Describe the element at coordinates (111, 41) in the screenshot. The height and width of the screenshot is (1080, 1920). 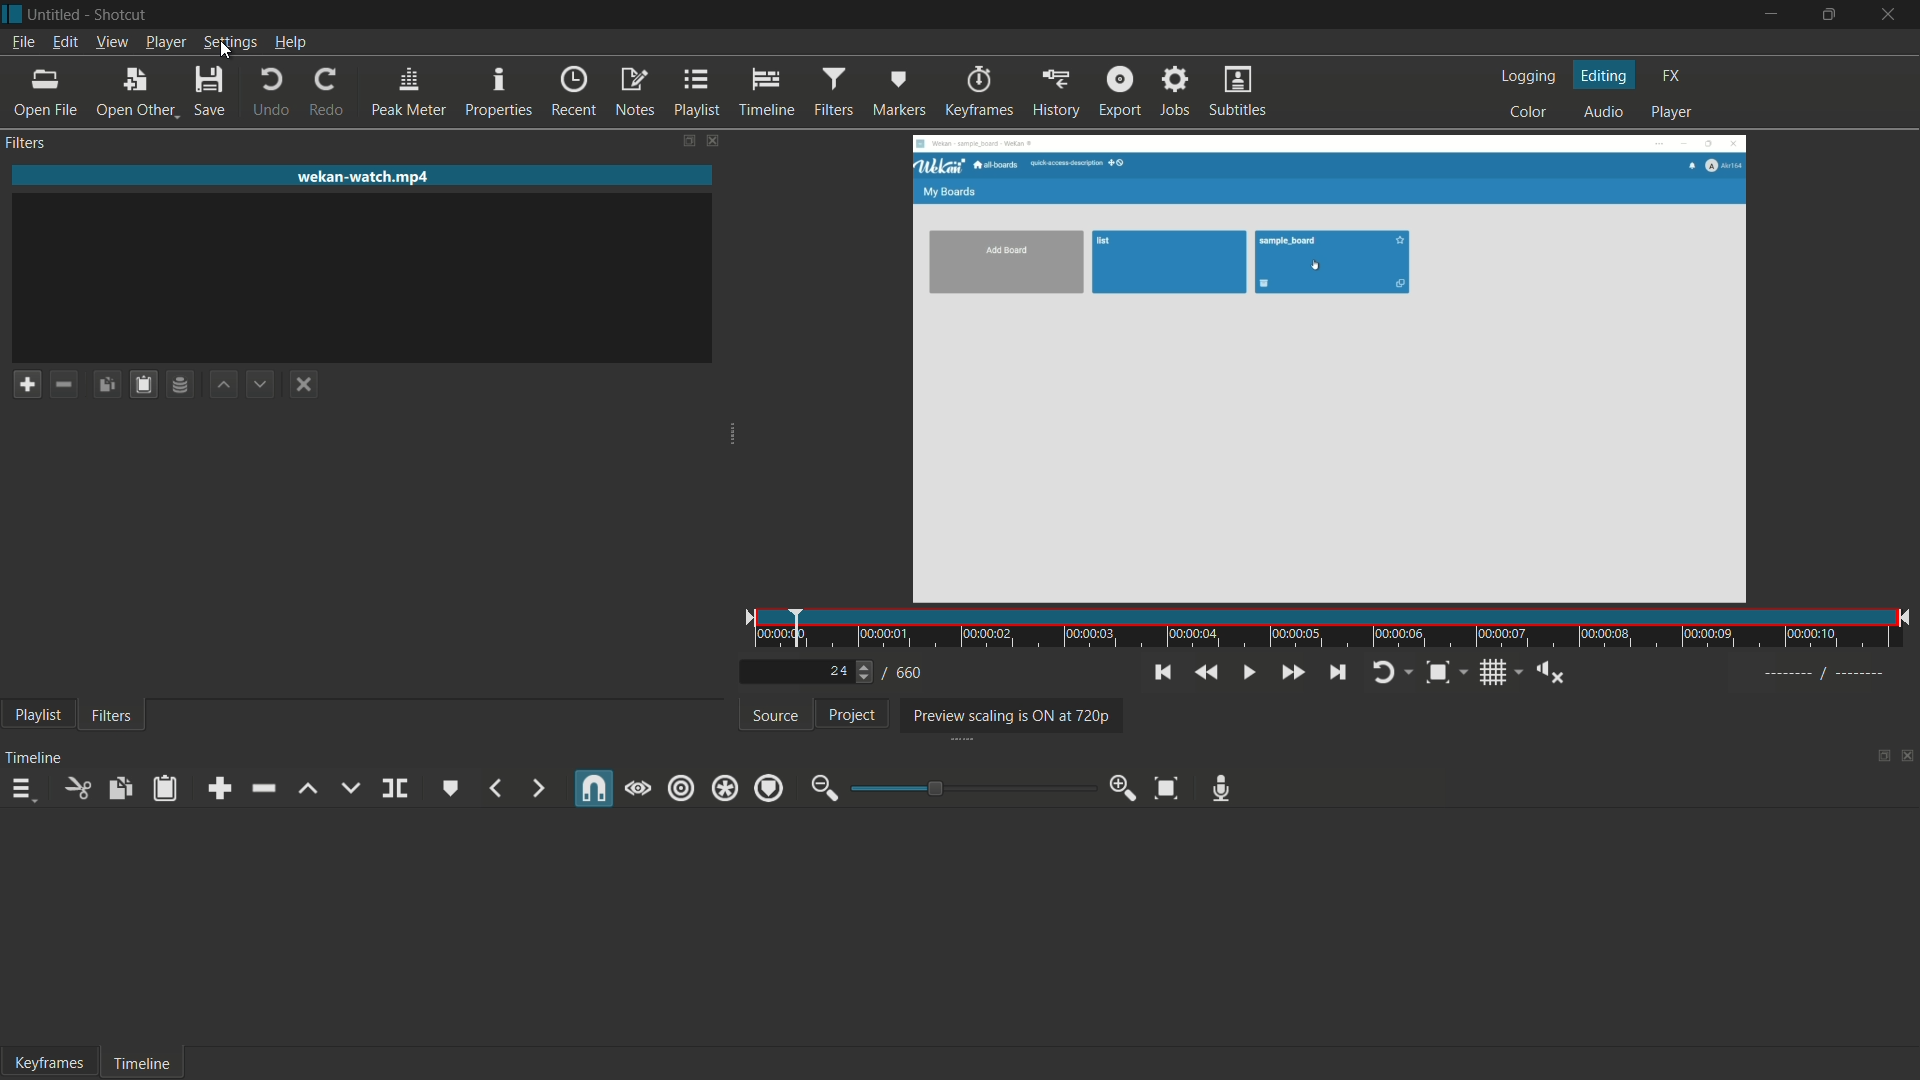
I see `view menu` at that location.